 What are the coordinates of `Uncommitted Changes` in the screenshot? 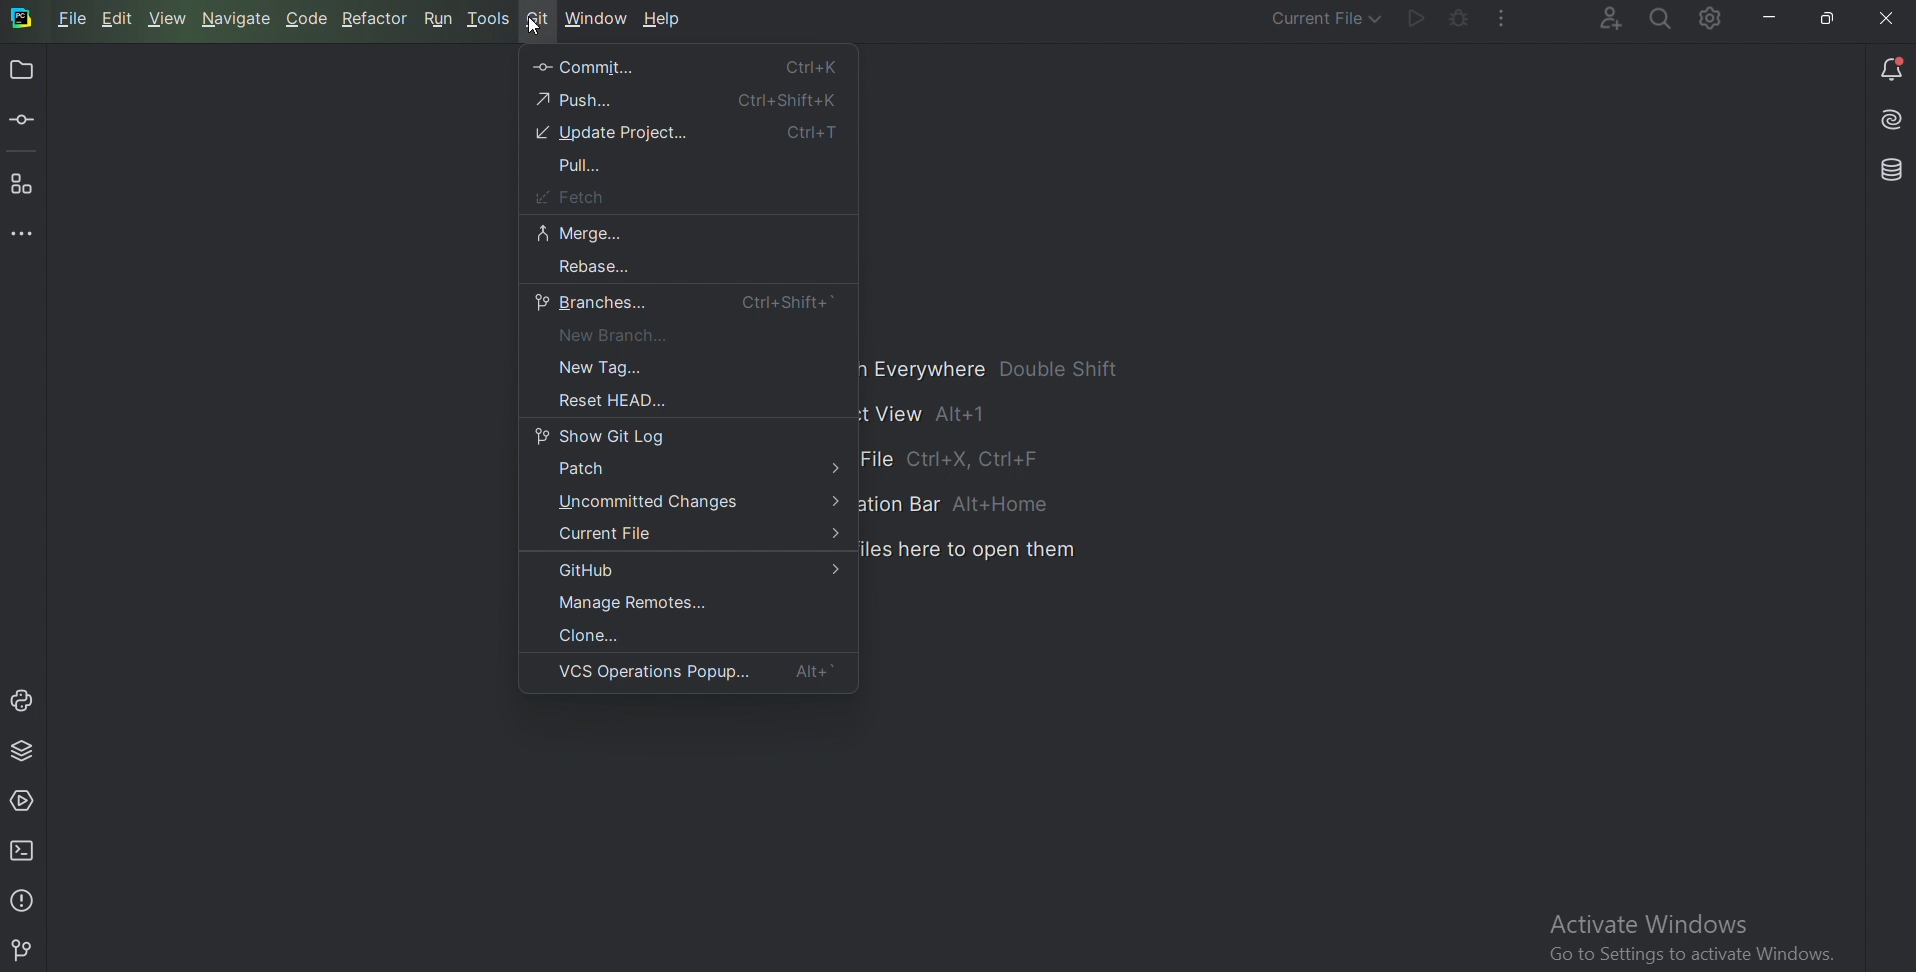 It's located at (699, 503).